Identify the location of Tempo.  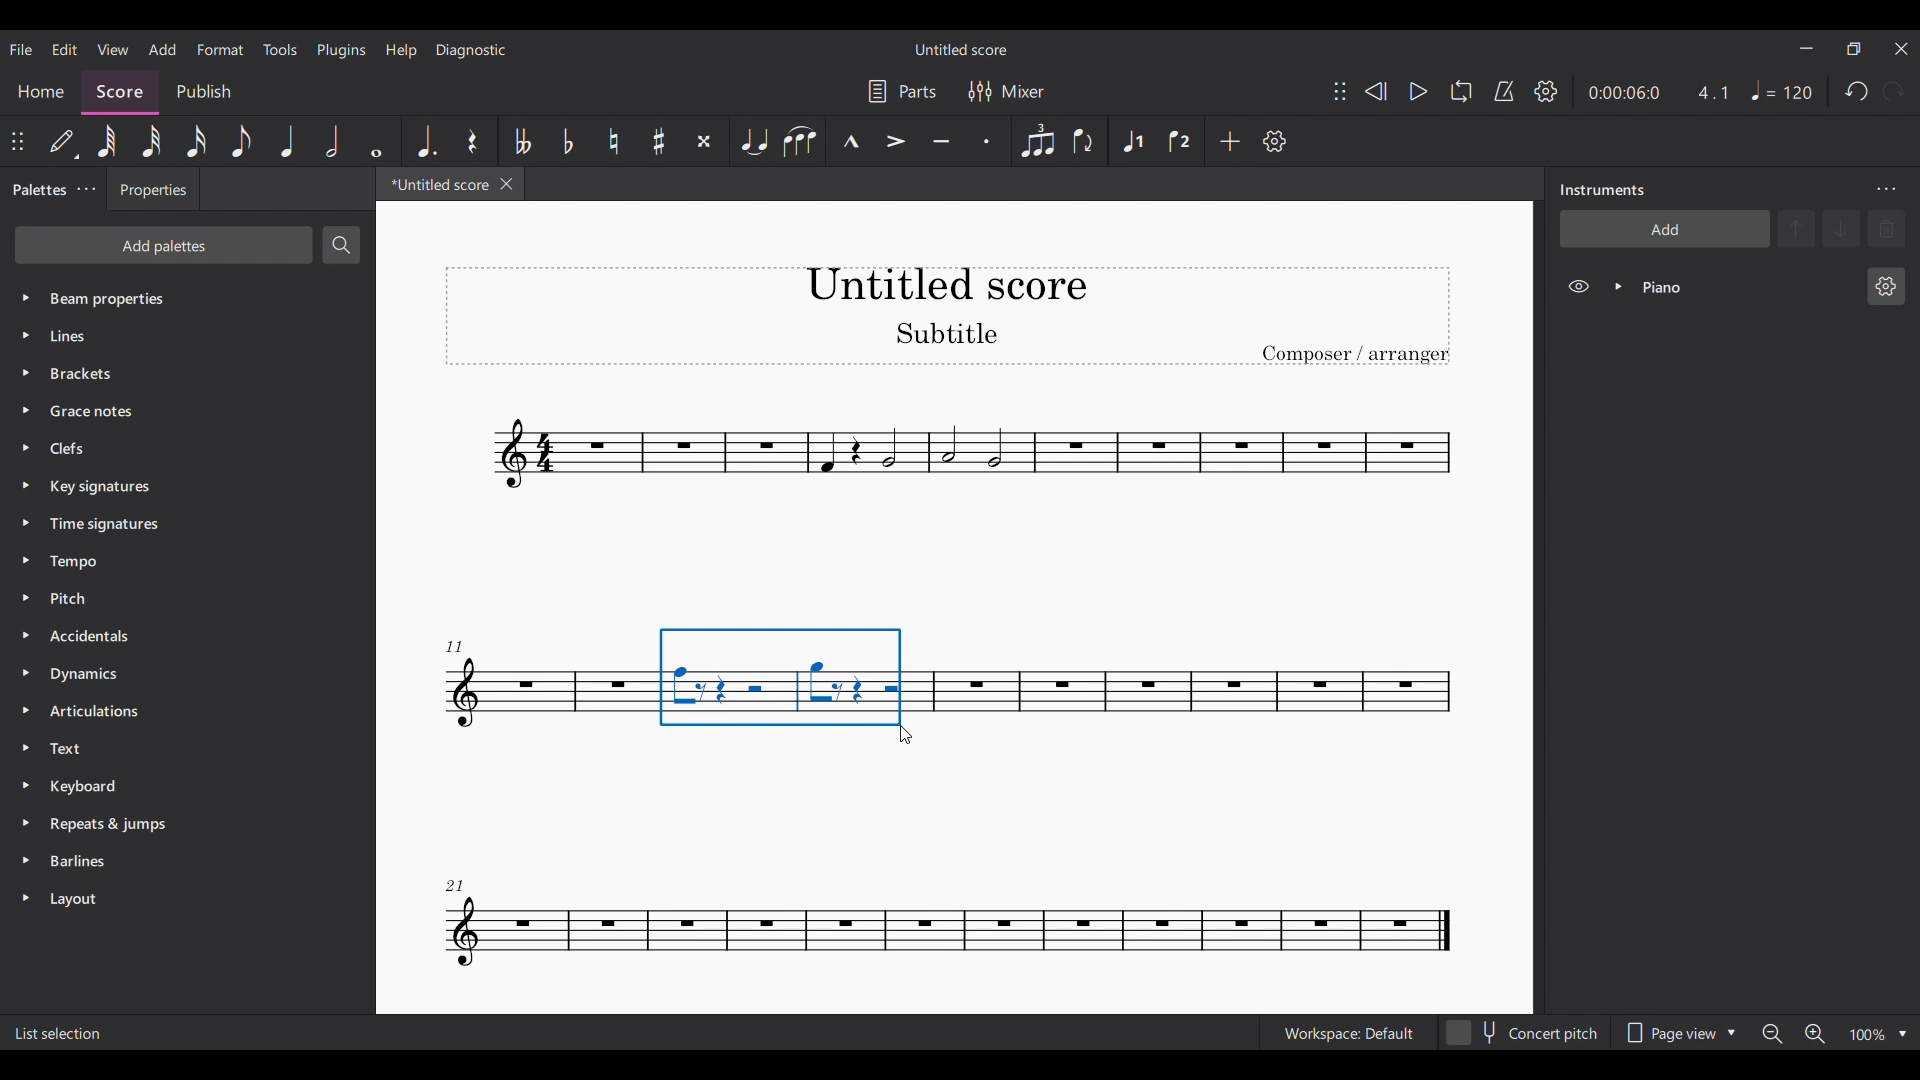
(1782, 90).